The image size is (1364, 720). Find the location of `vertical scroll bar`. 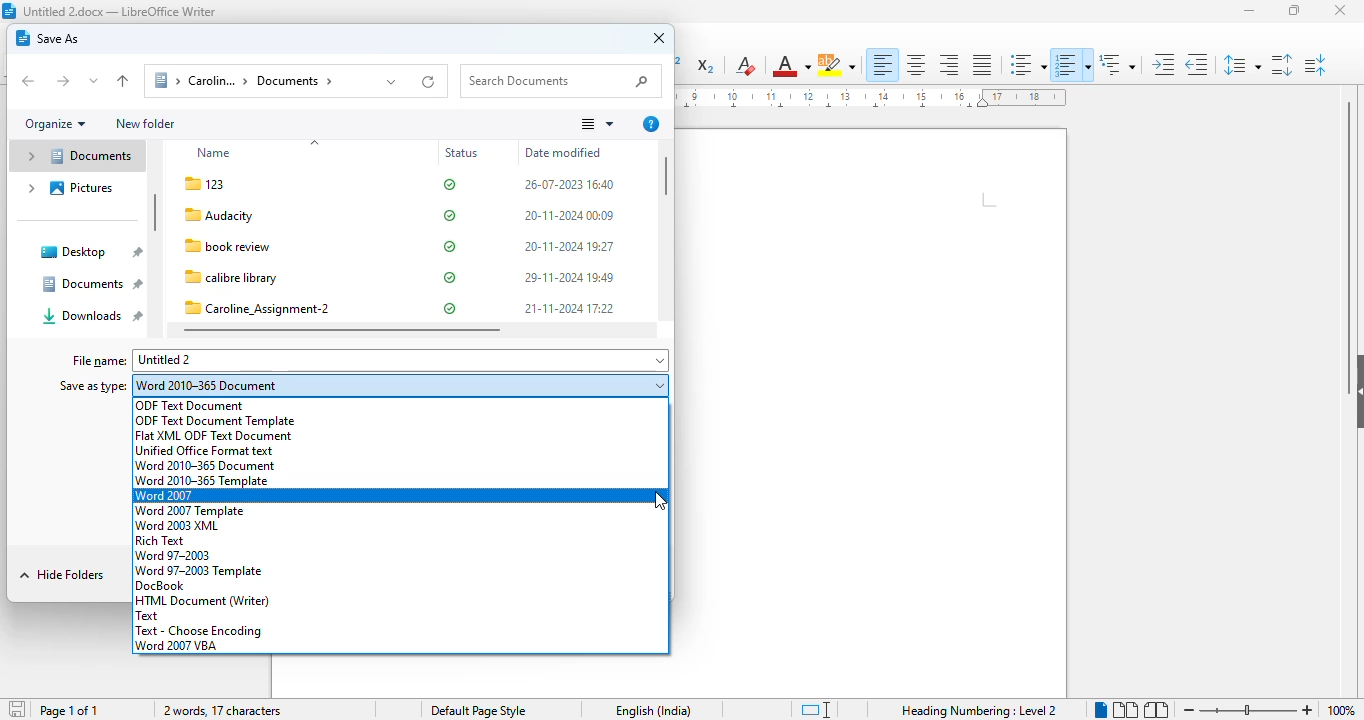

vertical scroll bar is located at coordinates (1352, 218).